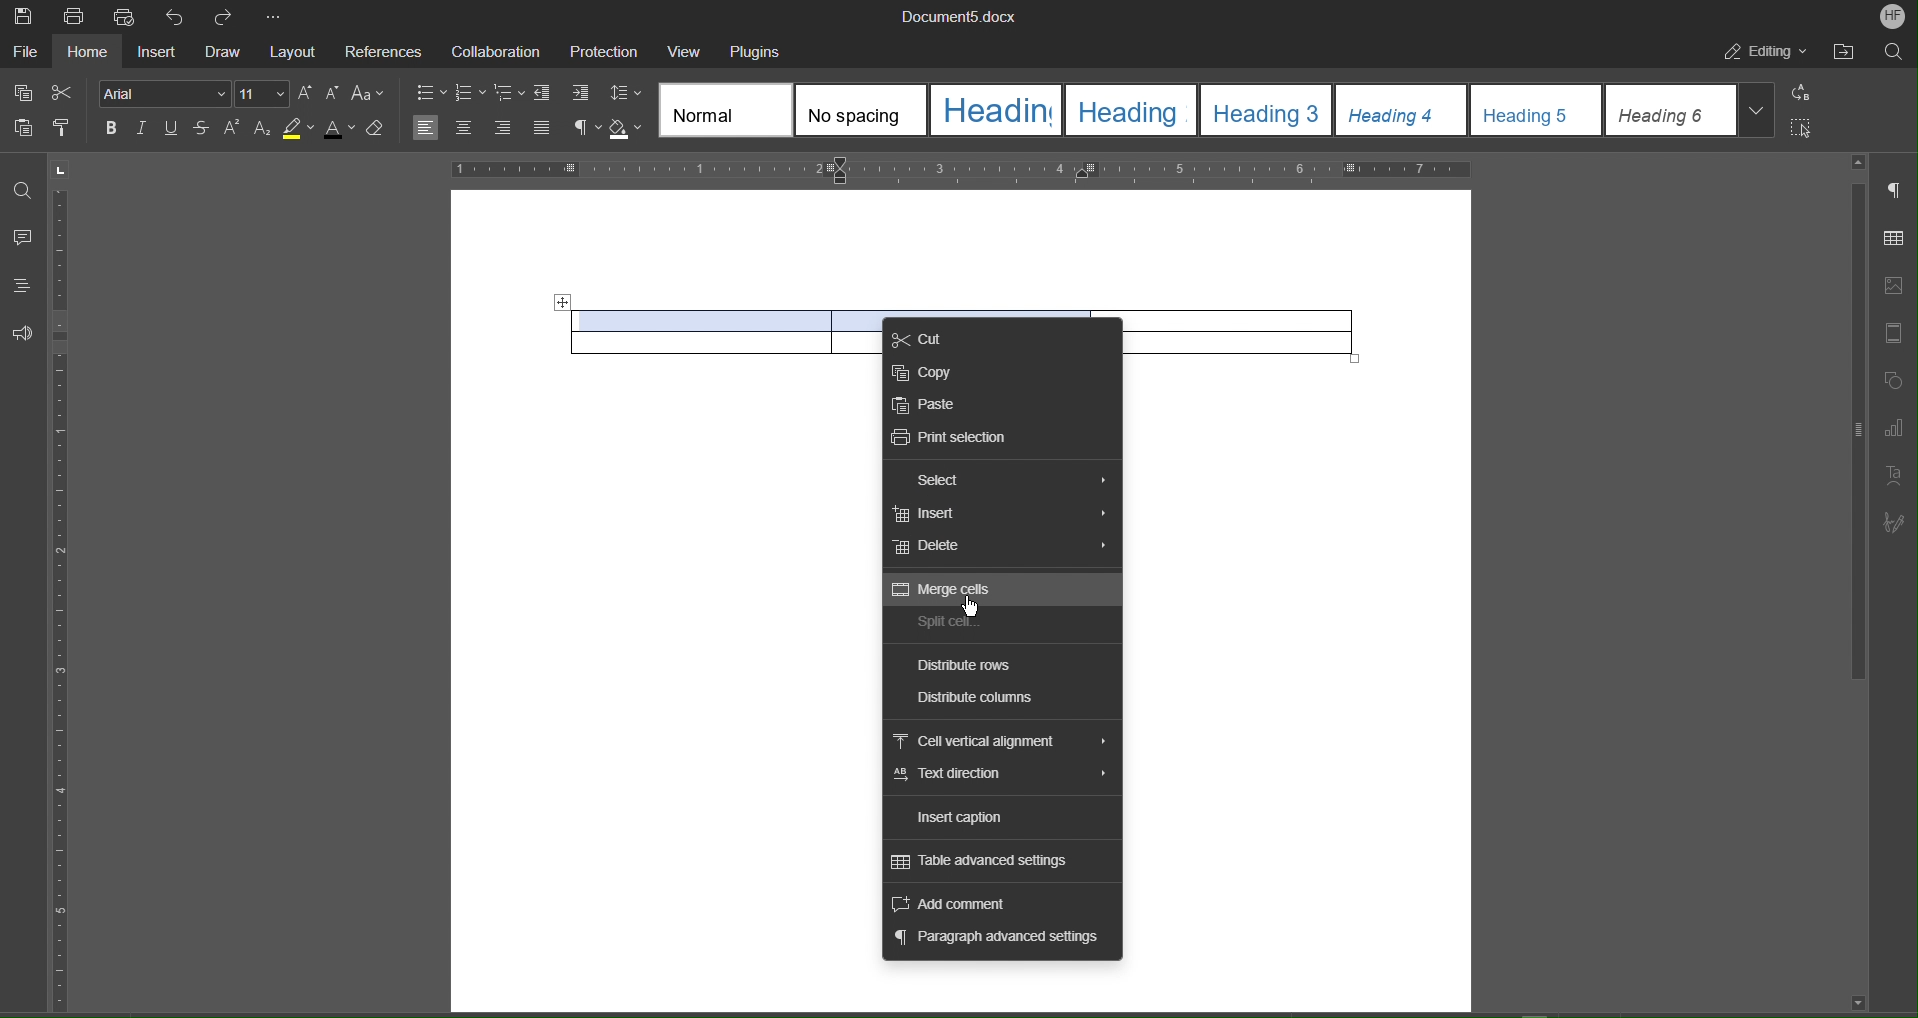 The width and height of the screenshot is (1918, 1018). I want to click on Split Cell, so click(948, 627).